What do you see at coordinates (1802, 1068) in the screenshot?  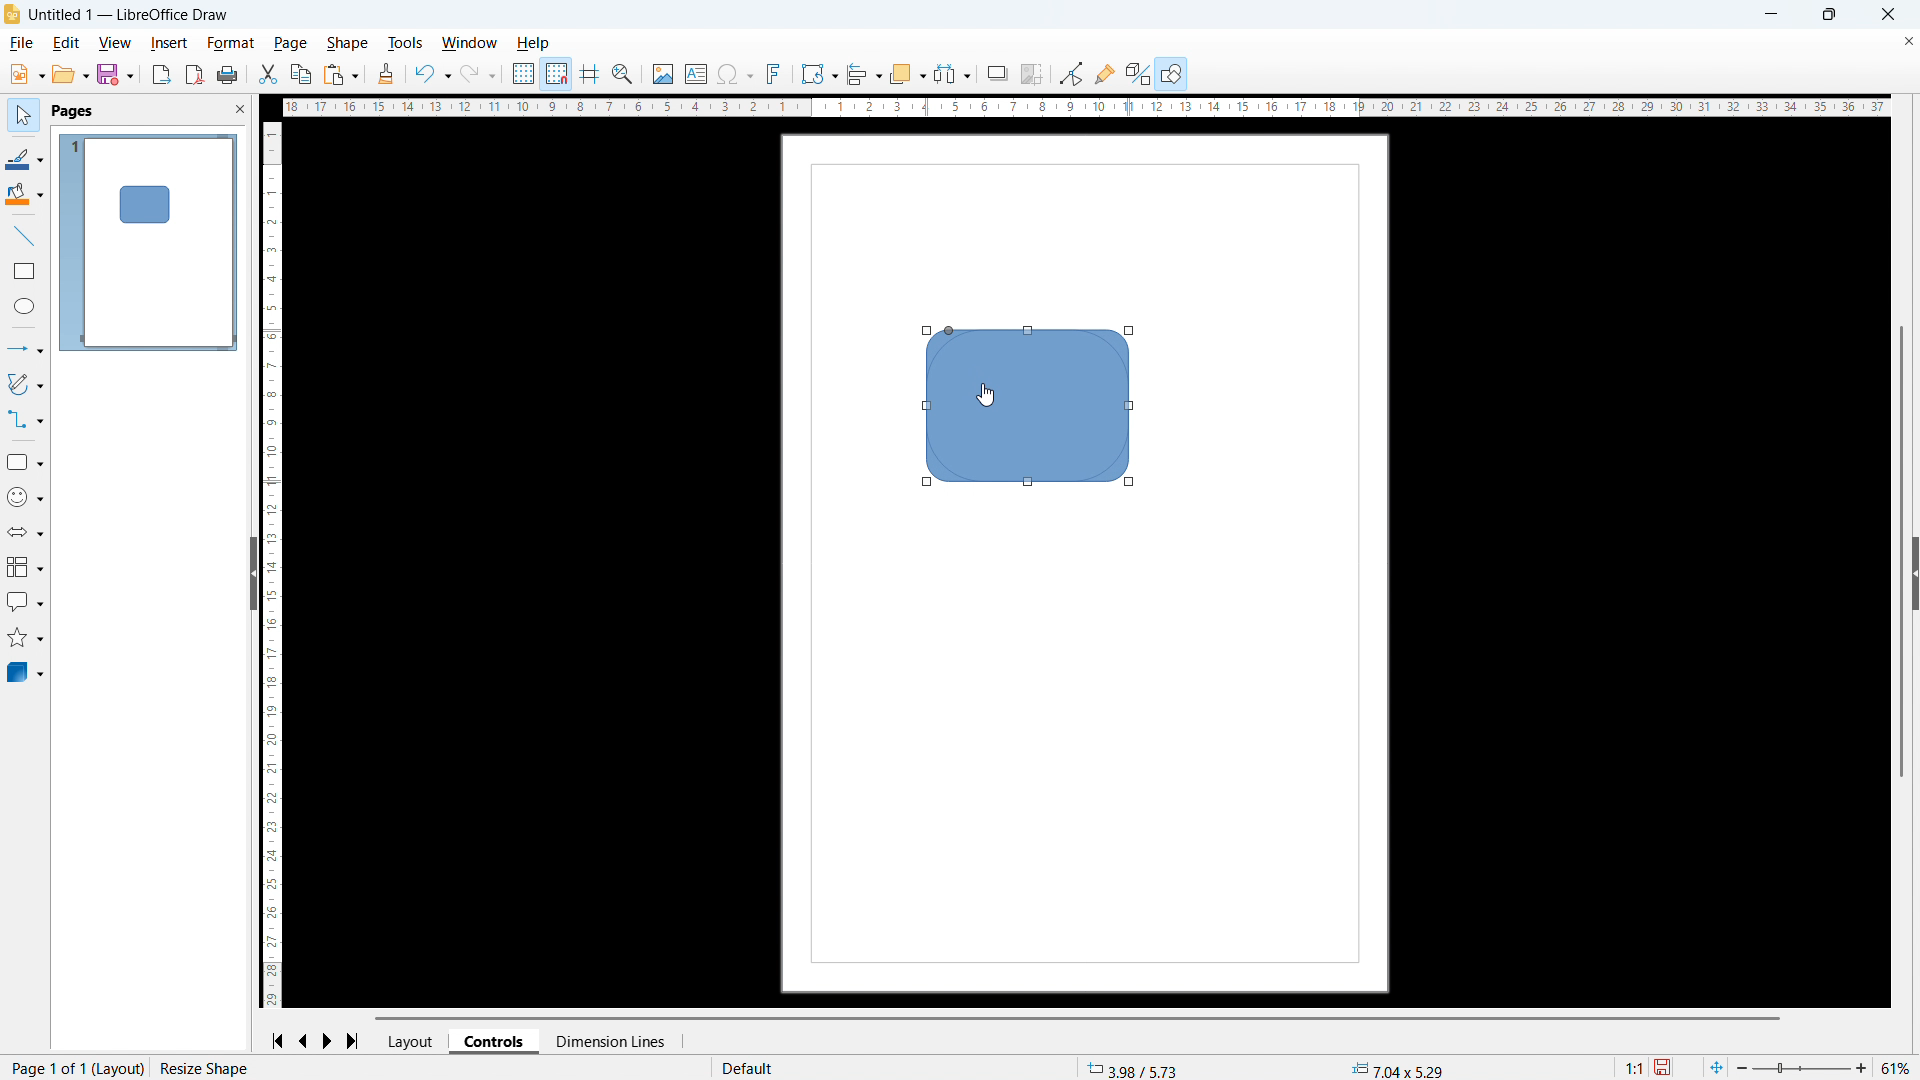 I see `Zoom slider ` at bounding box center [1802, 1068].